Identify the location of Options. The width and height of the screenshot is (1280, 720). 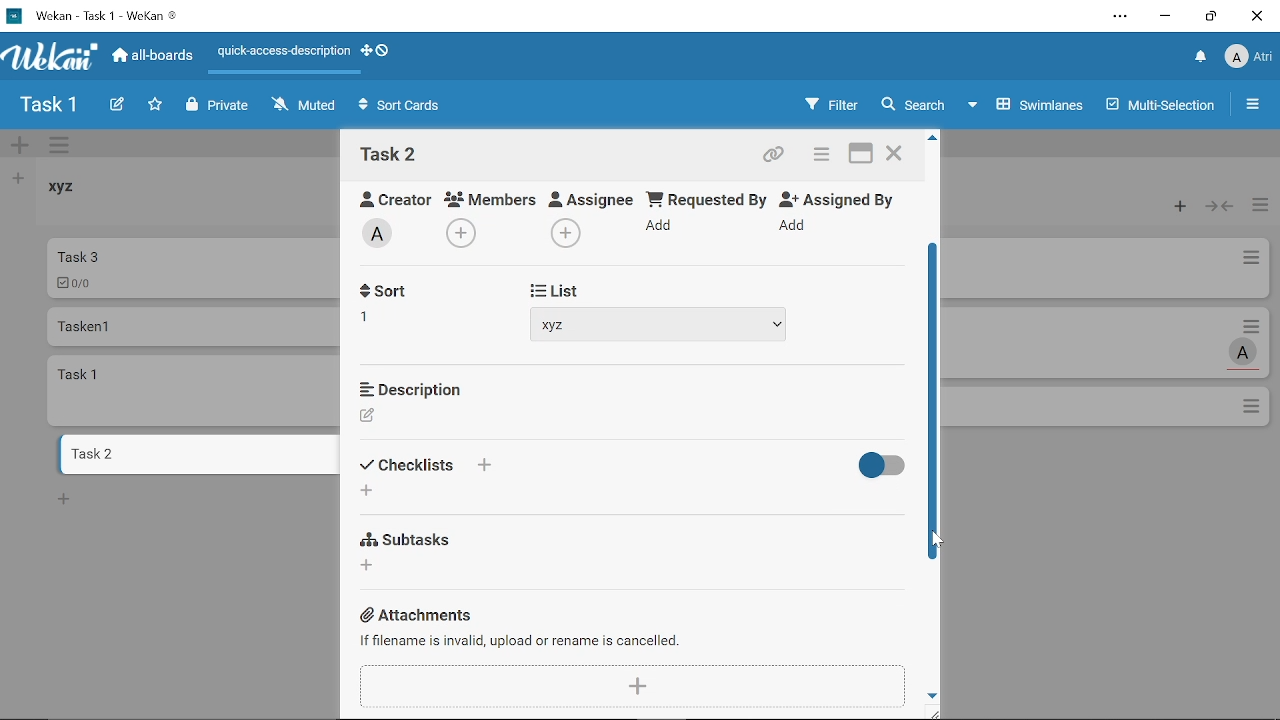
(1253, 408).